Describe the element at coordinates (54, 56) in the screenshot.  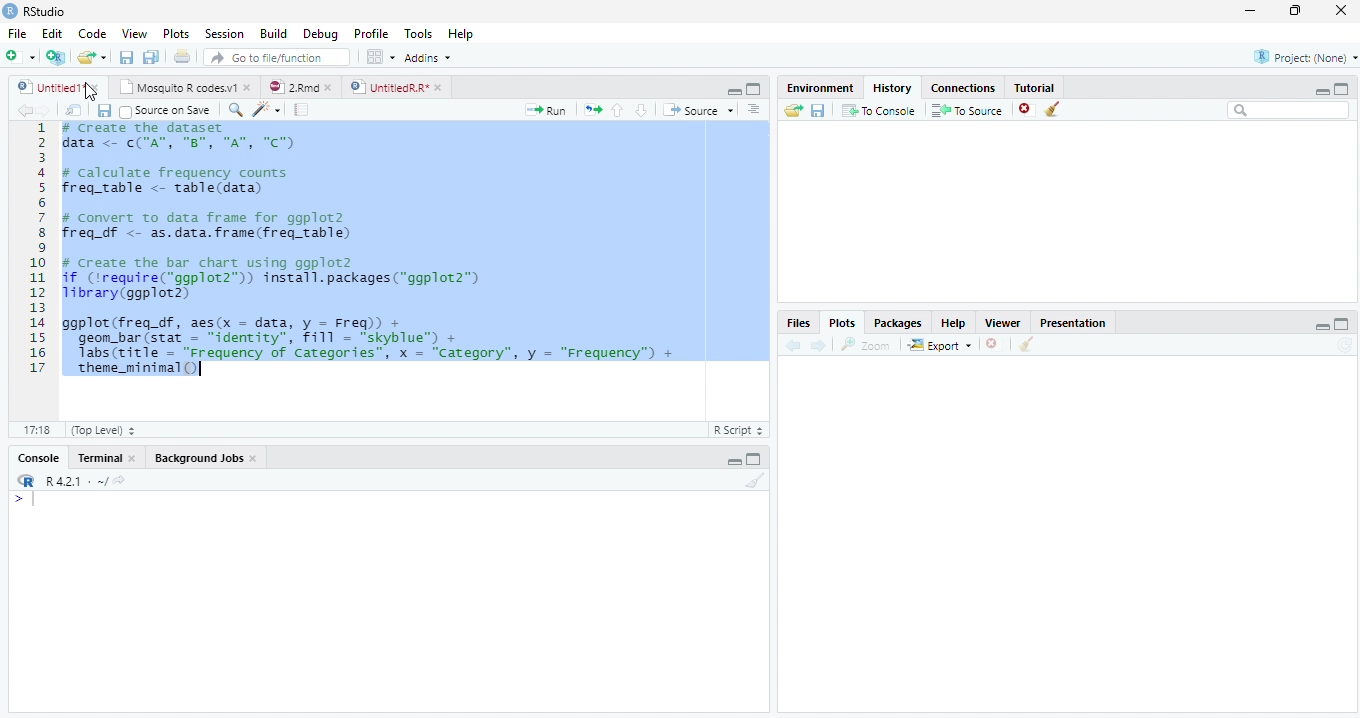
I see `Create a project` at that location.